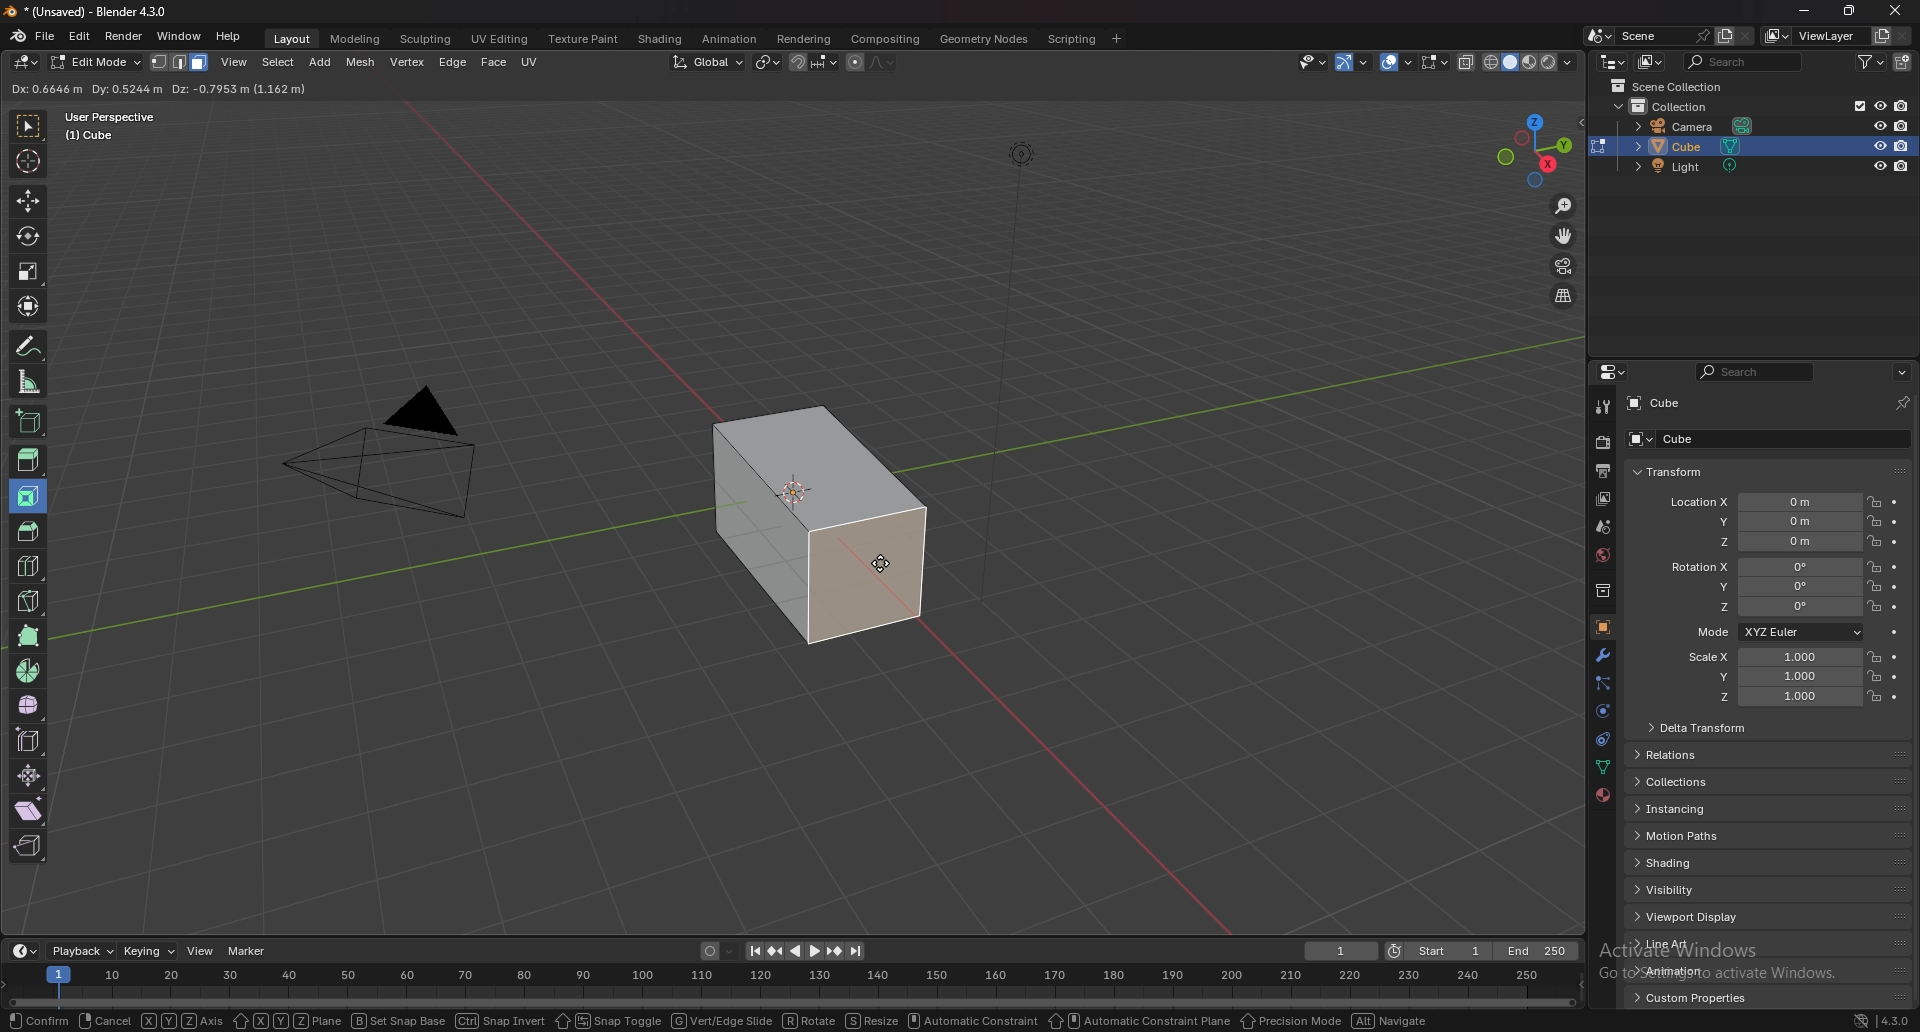 This screenshot has height=1032, width=1920. I want to click on view layer, so click(1810, 35).